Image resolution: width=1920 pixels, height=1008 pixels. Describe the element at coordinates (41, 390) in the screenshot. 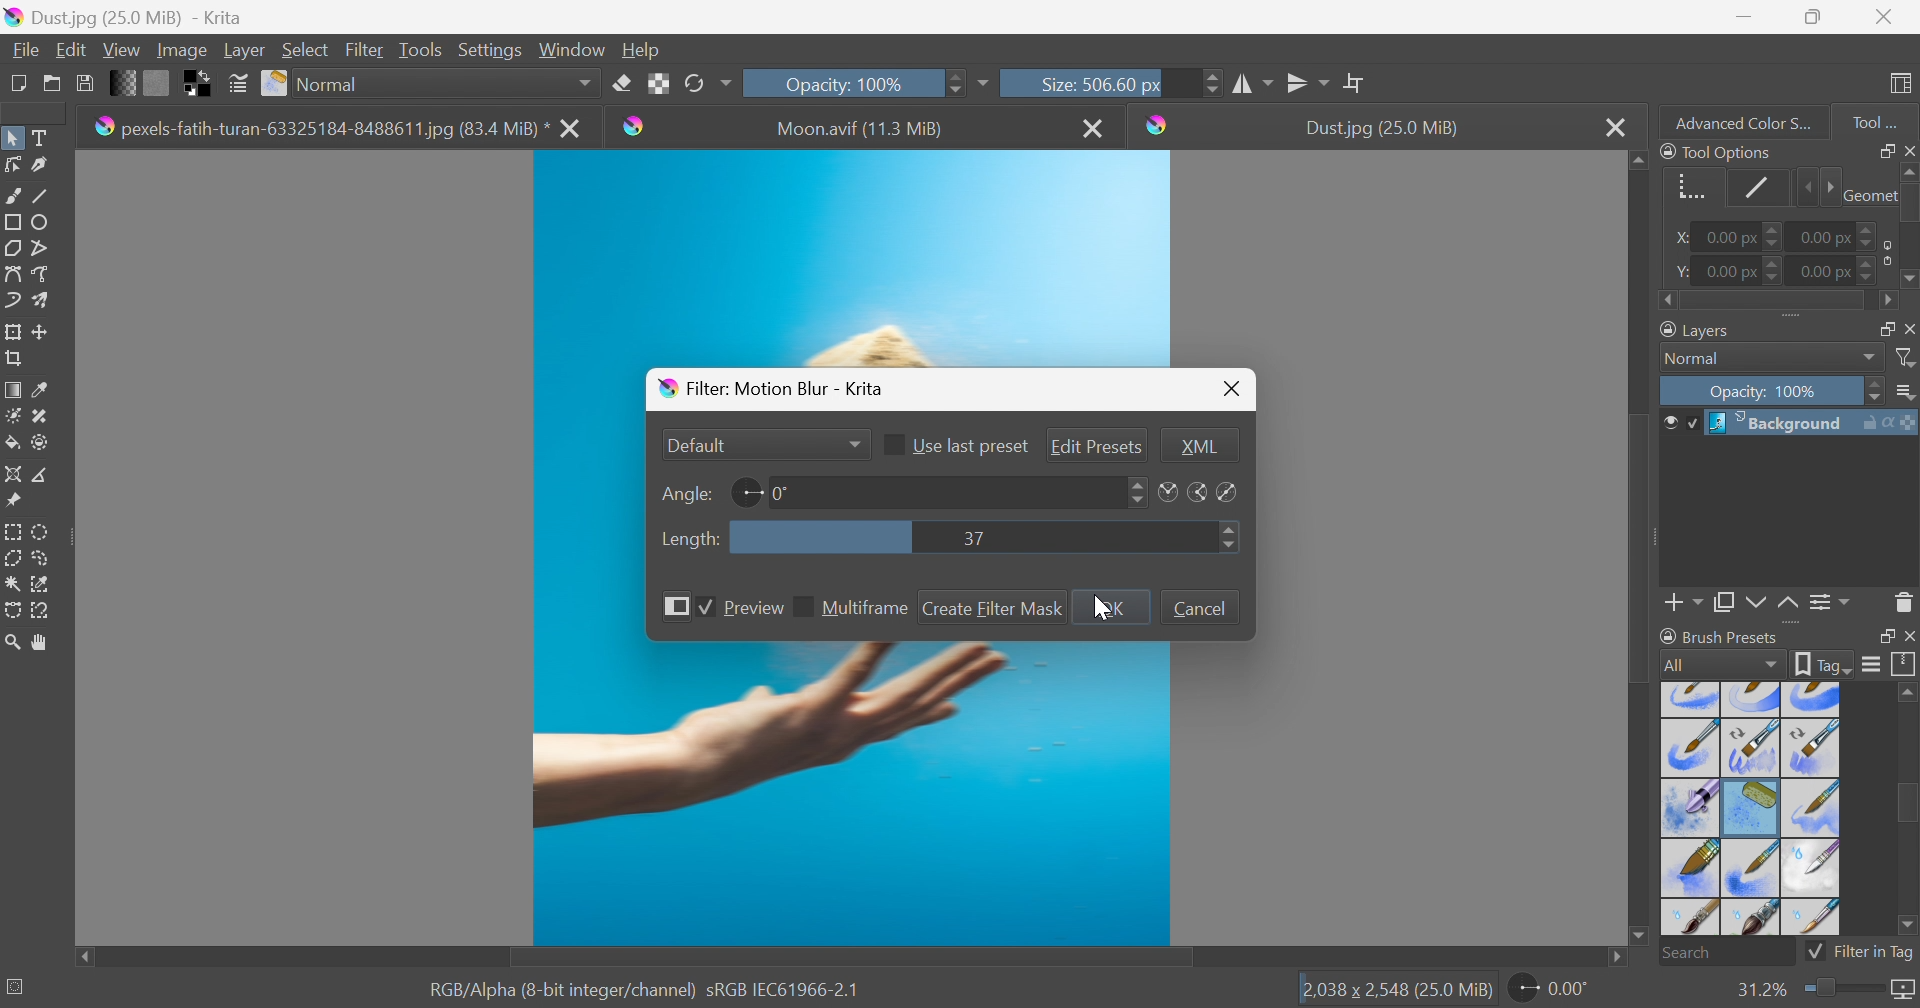

I see `Sample a color from an image or current layer` at that location.